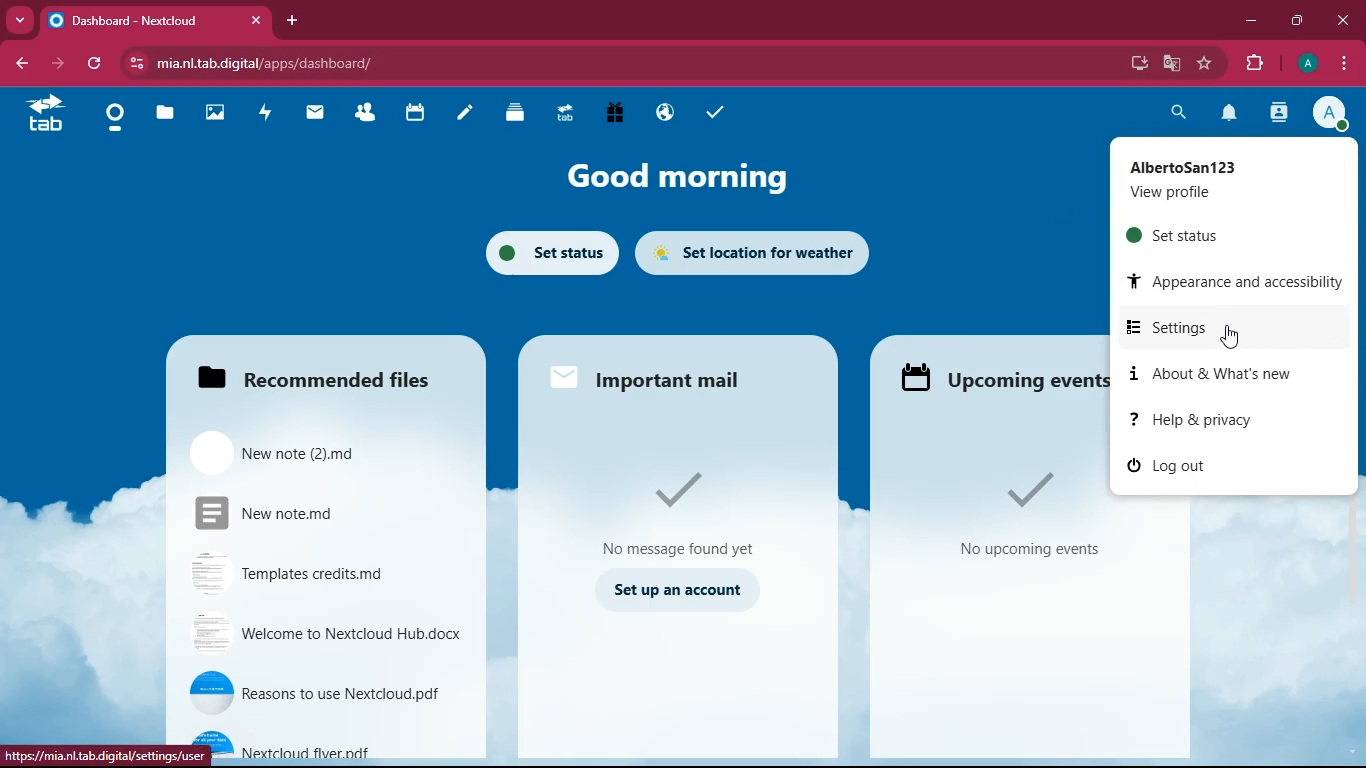 This screenshot has width=1366, height=768. I want to click on no message found yet, so click(679, 538).